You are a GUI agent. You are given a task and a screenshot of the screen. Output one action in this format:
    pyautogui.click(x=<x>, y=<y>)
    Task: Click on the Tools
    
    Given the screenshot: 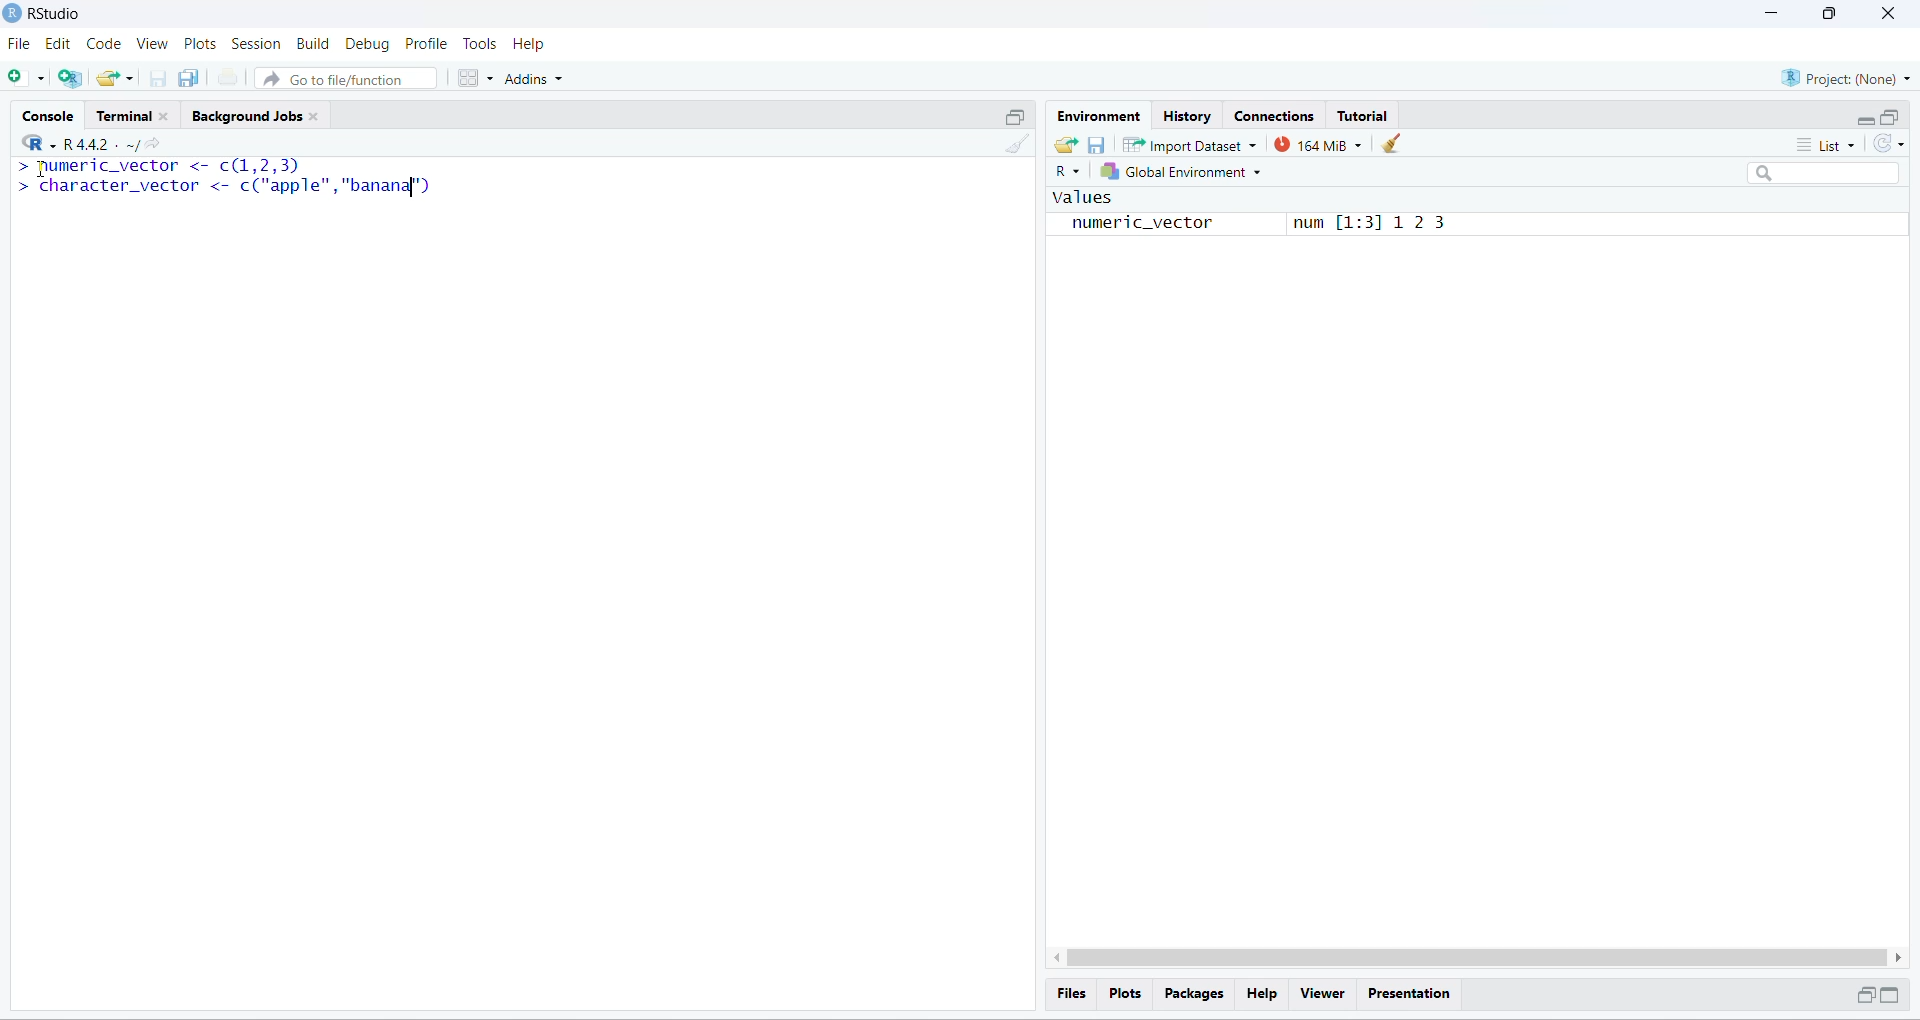 What is the action you would take?
    pyautogui.click(x=478, y=44)
    